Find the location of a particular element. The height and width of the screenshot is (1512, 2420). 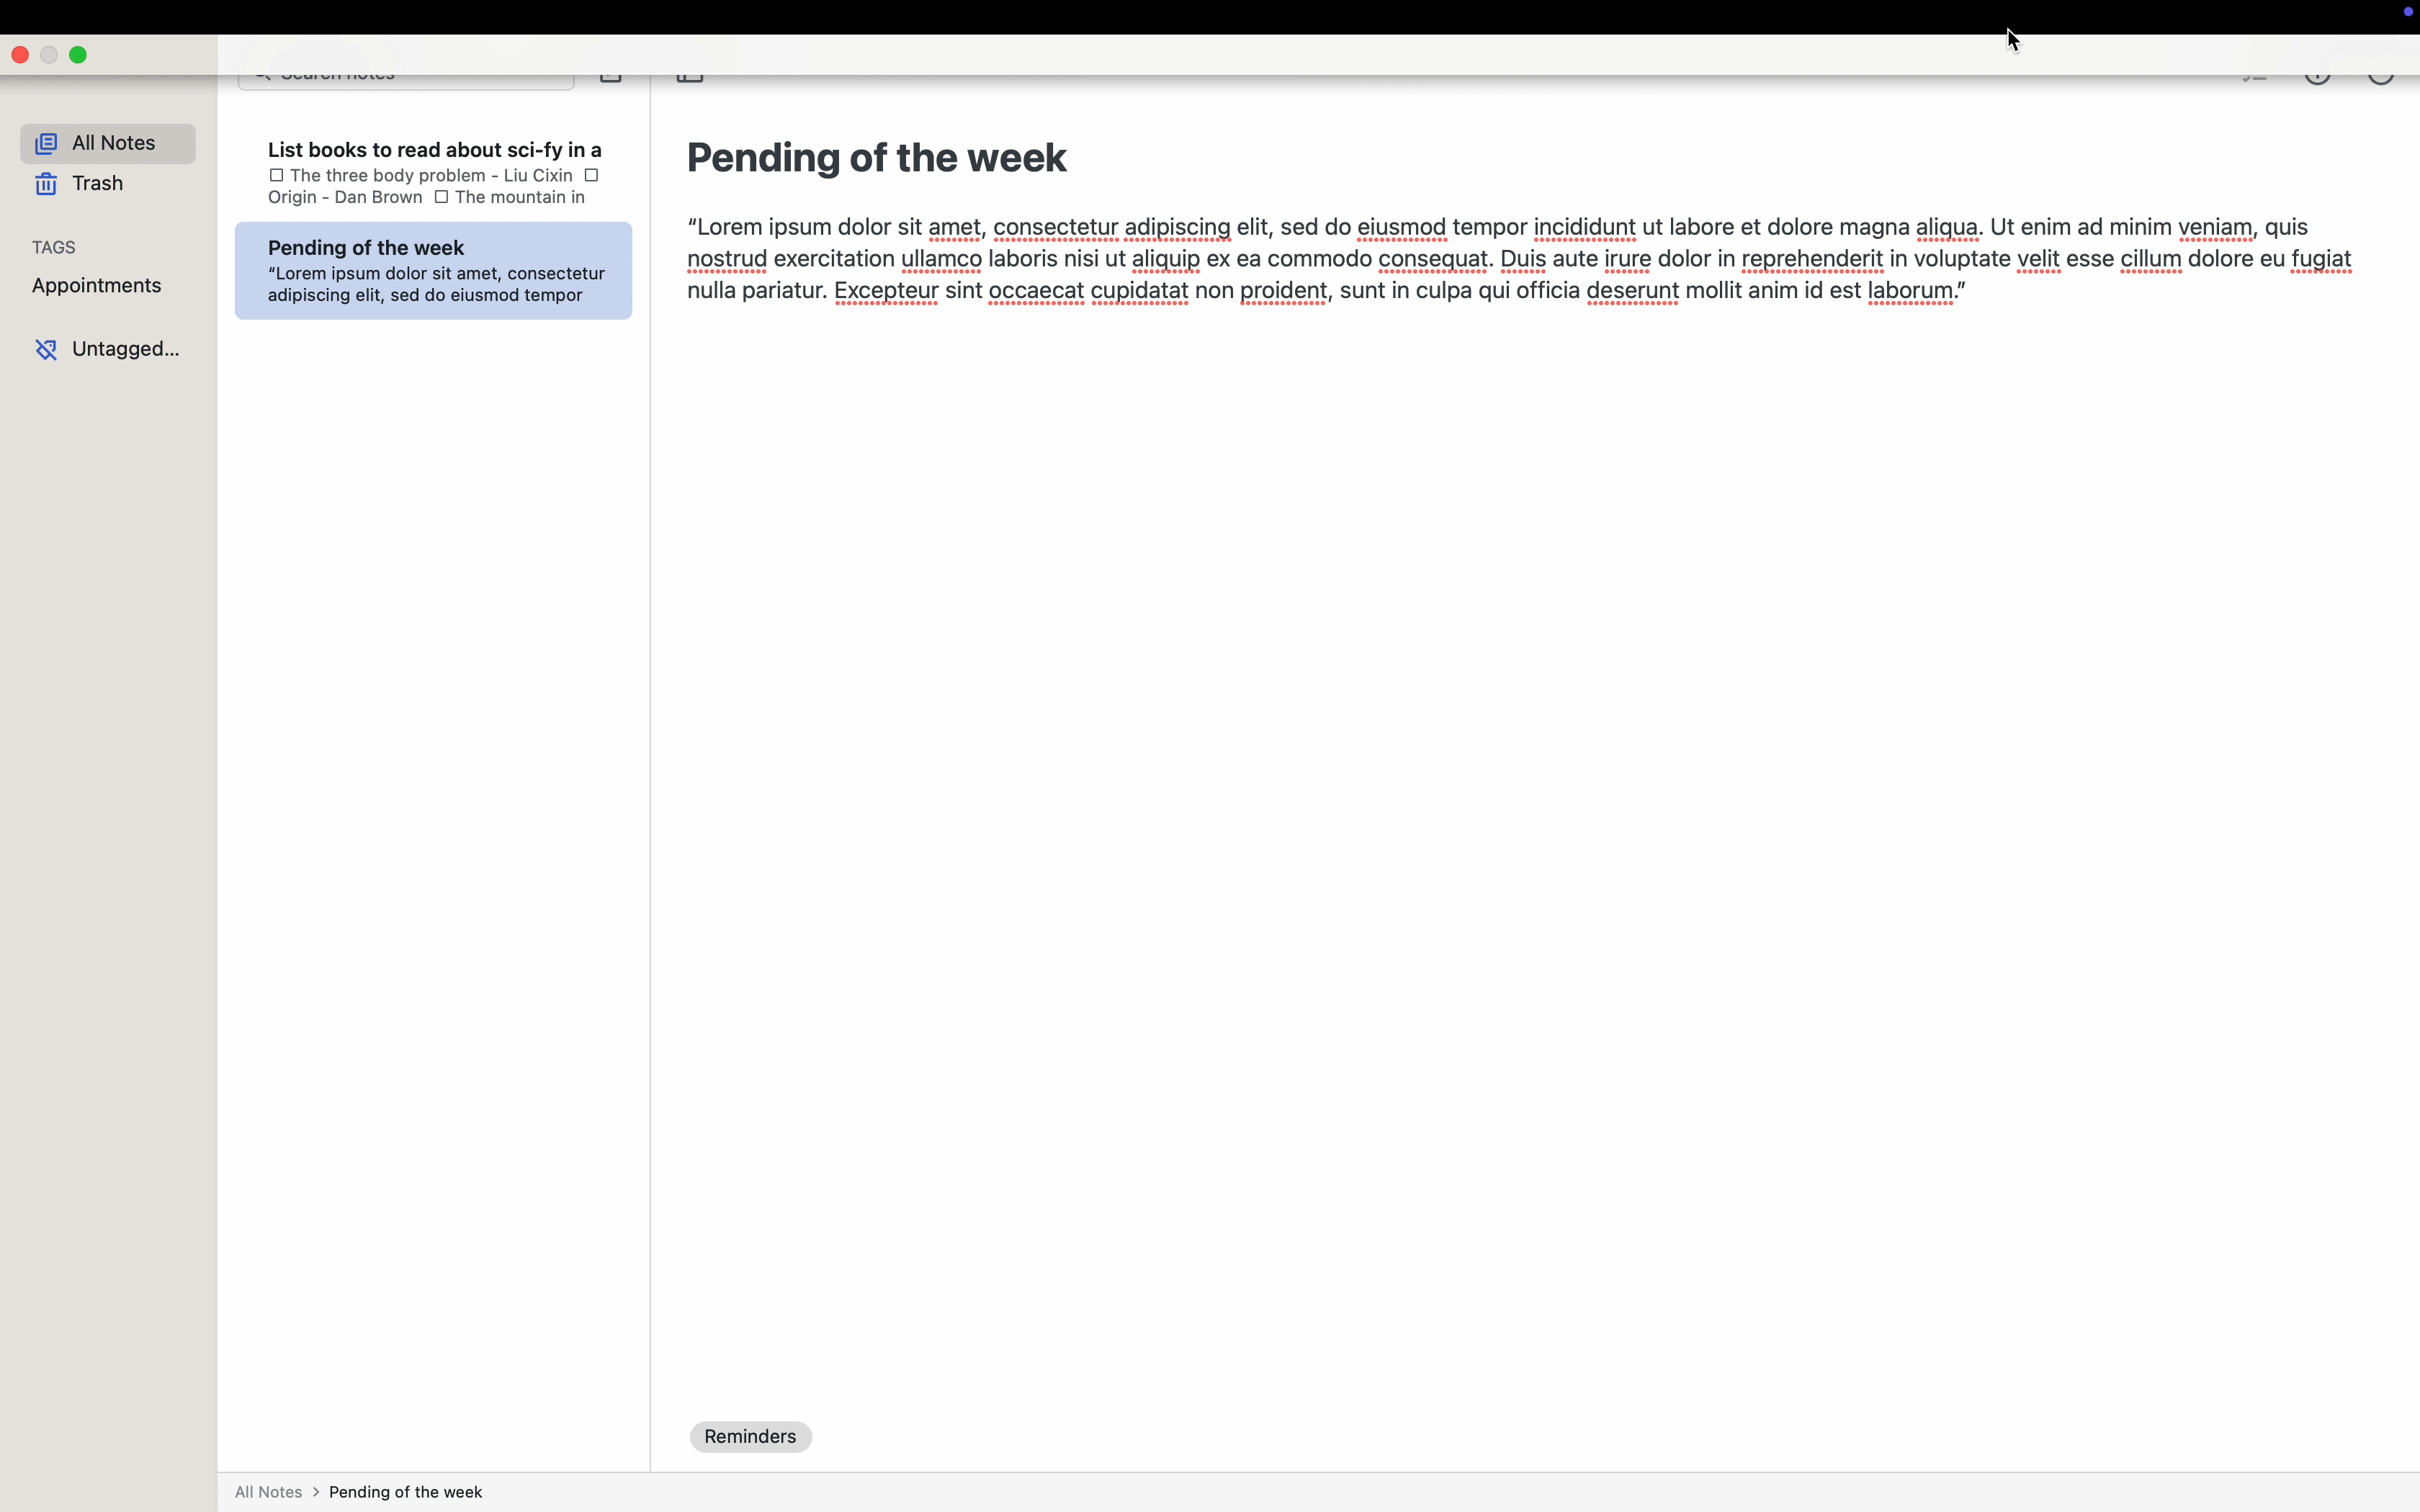

all notes > pending of the week is located at coordinates (360, 1492).